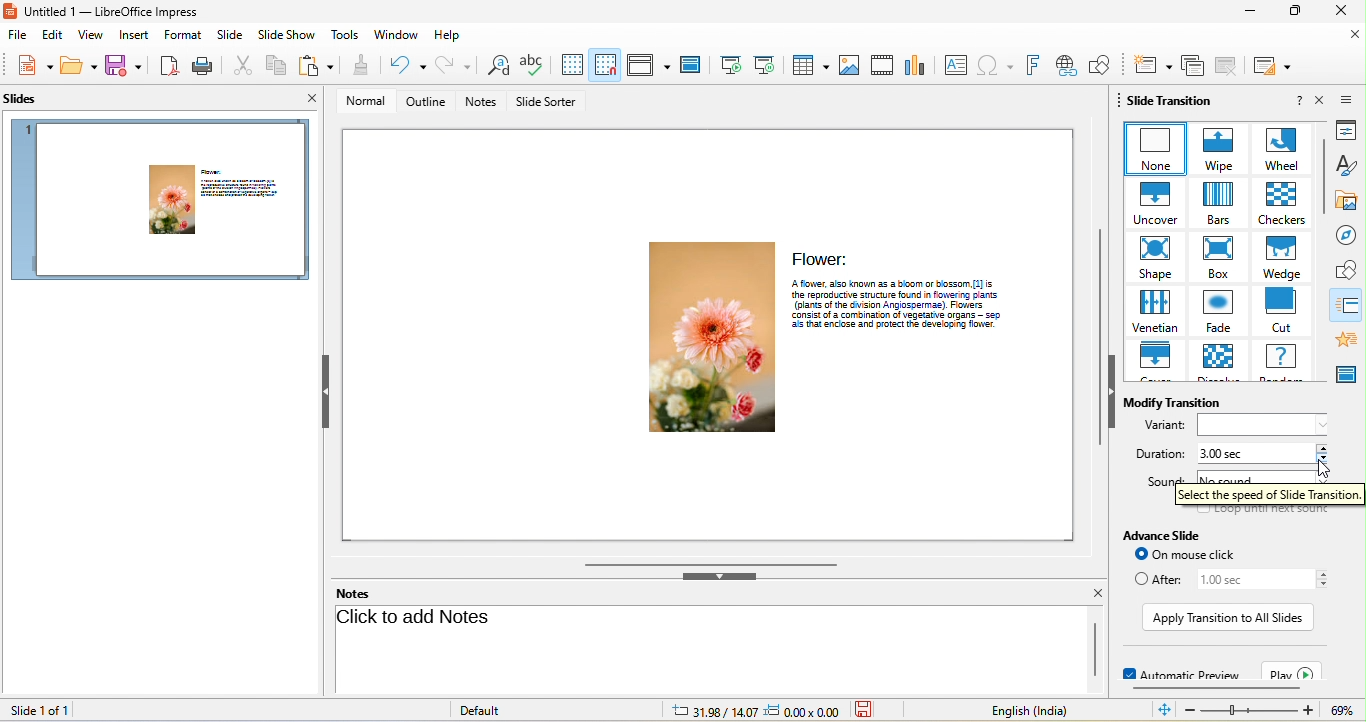 This screenshot has height=722, width=1366. I want to click on slide, so click(230, 36).